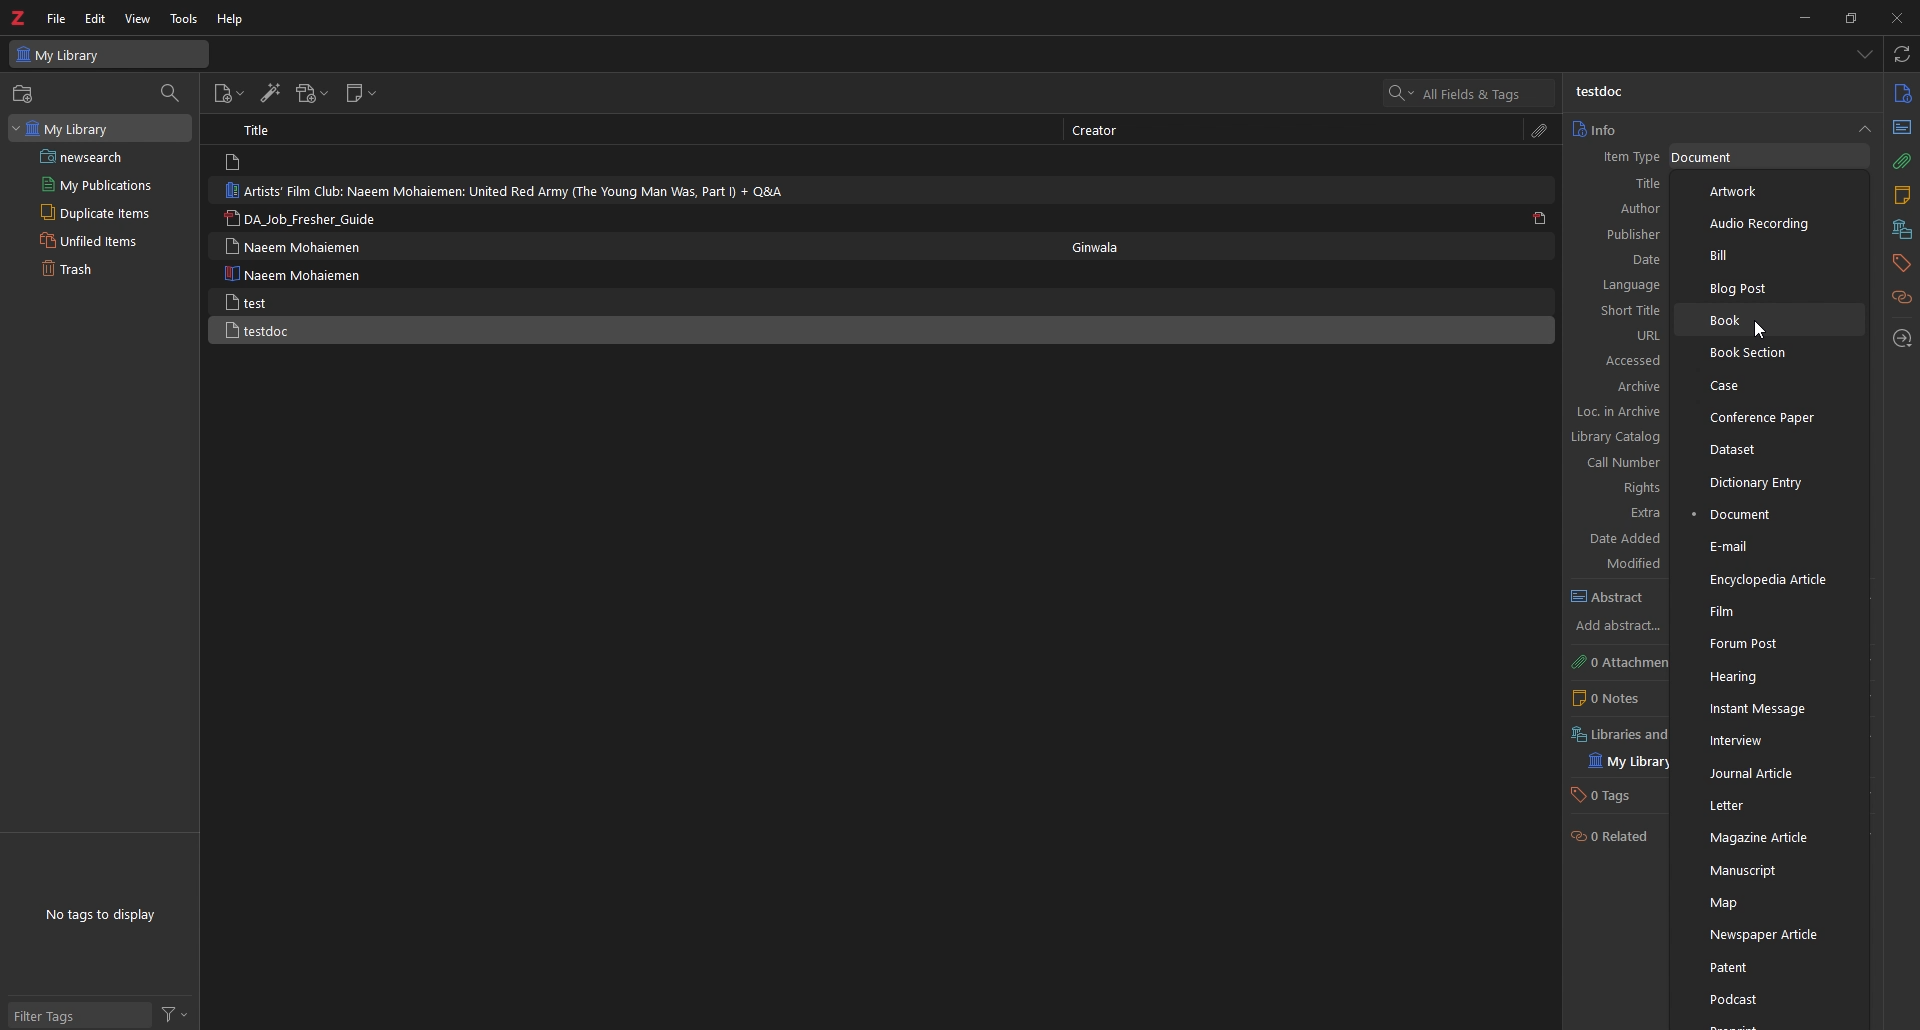  Describe the element at coordinates (231, 19) in the screenshot. I see `help` at that location.